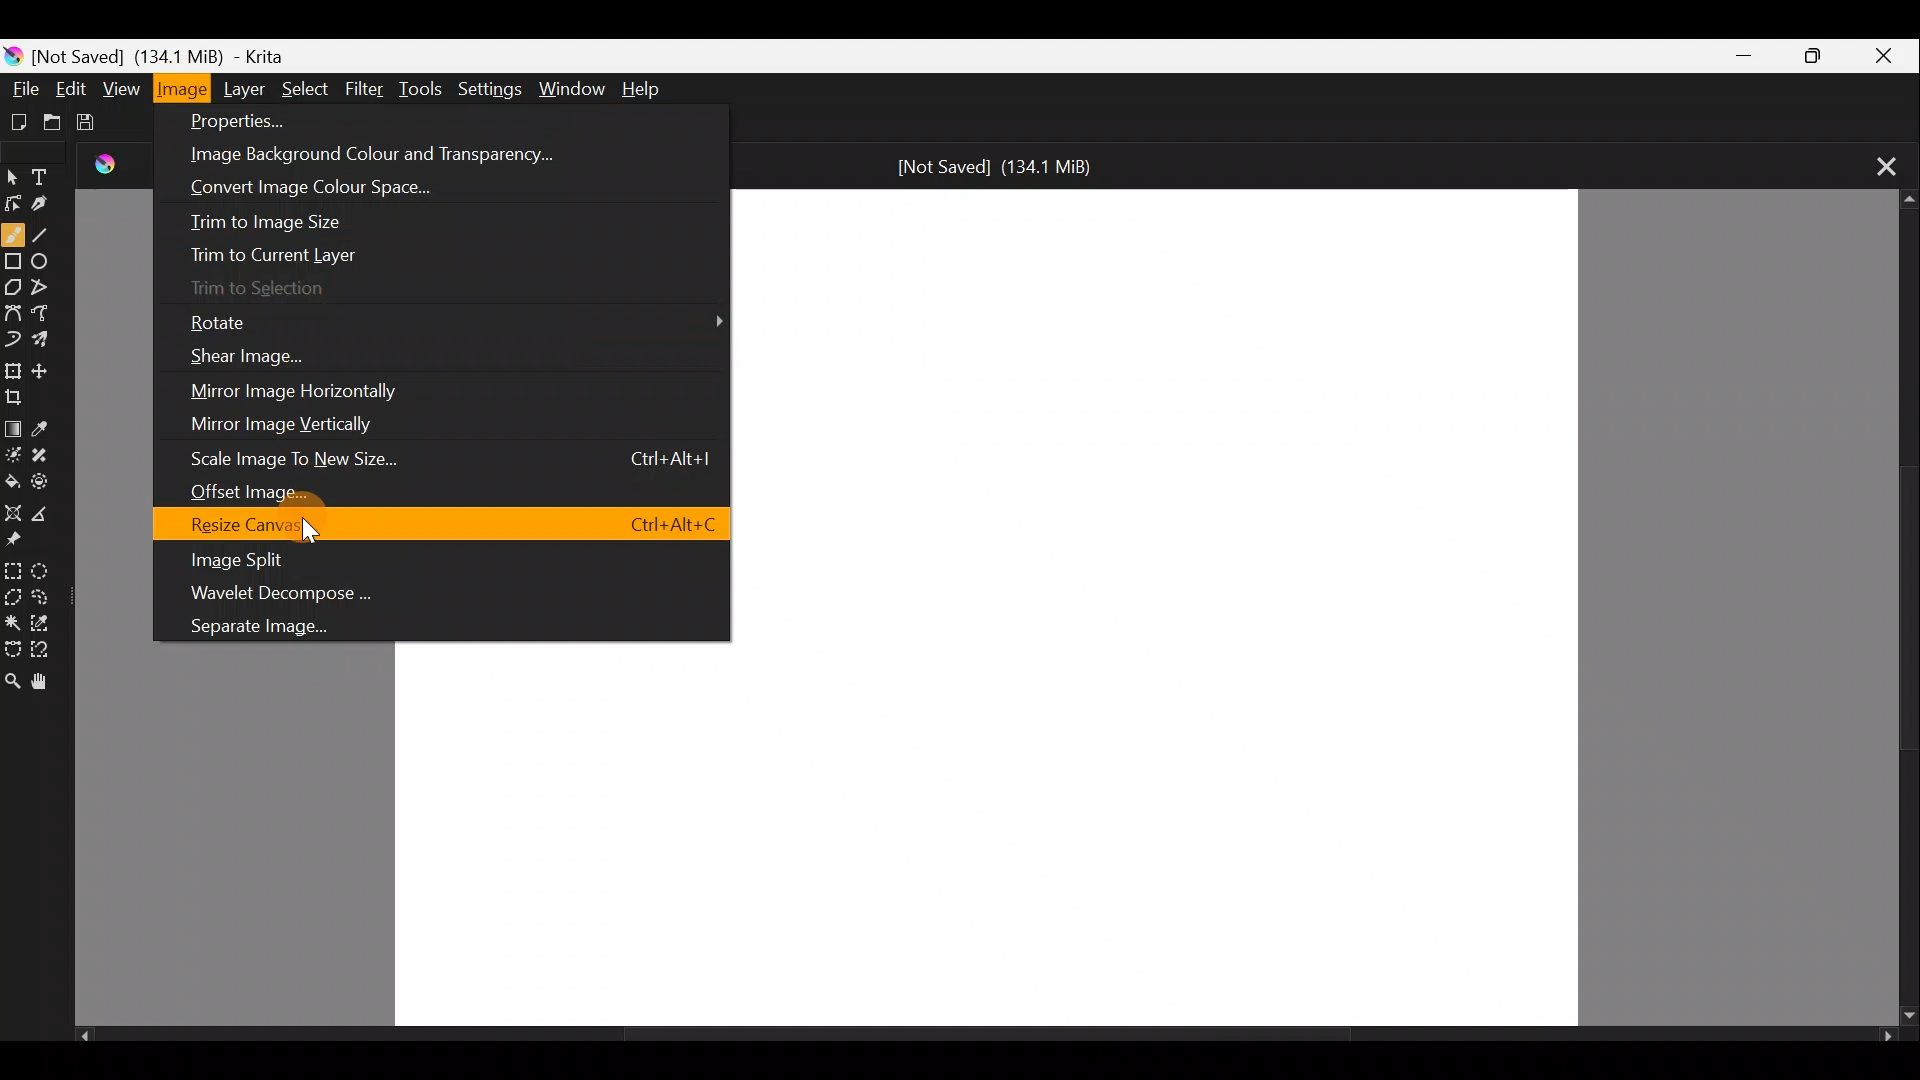 The width and height of the screenshot is (1920, 1080). I want to click on Krita Logo, so click(114, 164).